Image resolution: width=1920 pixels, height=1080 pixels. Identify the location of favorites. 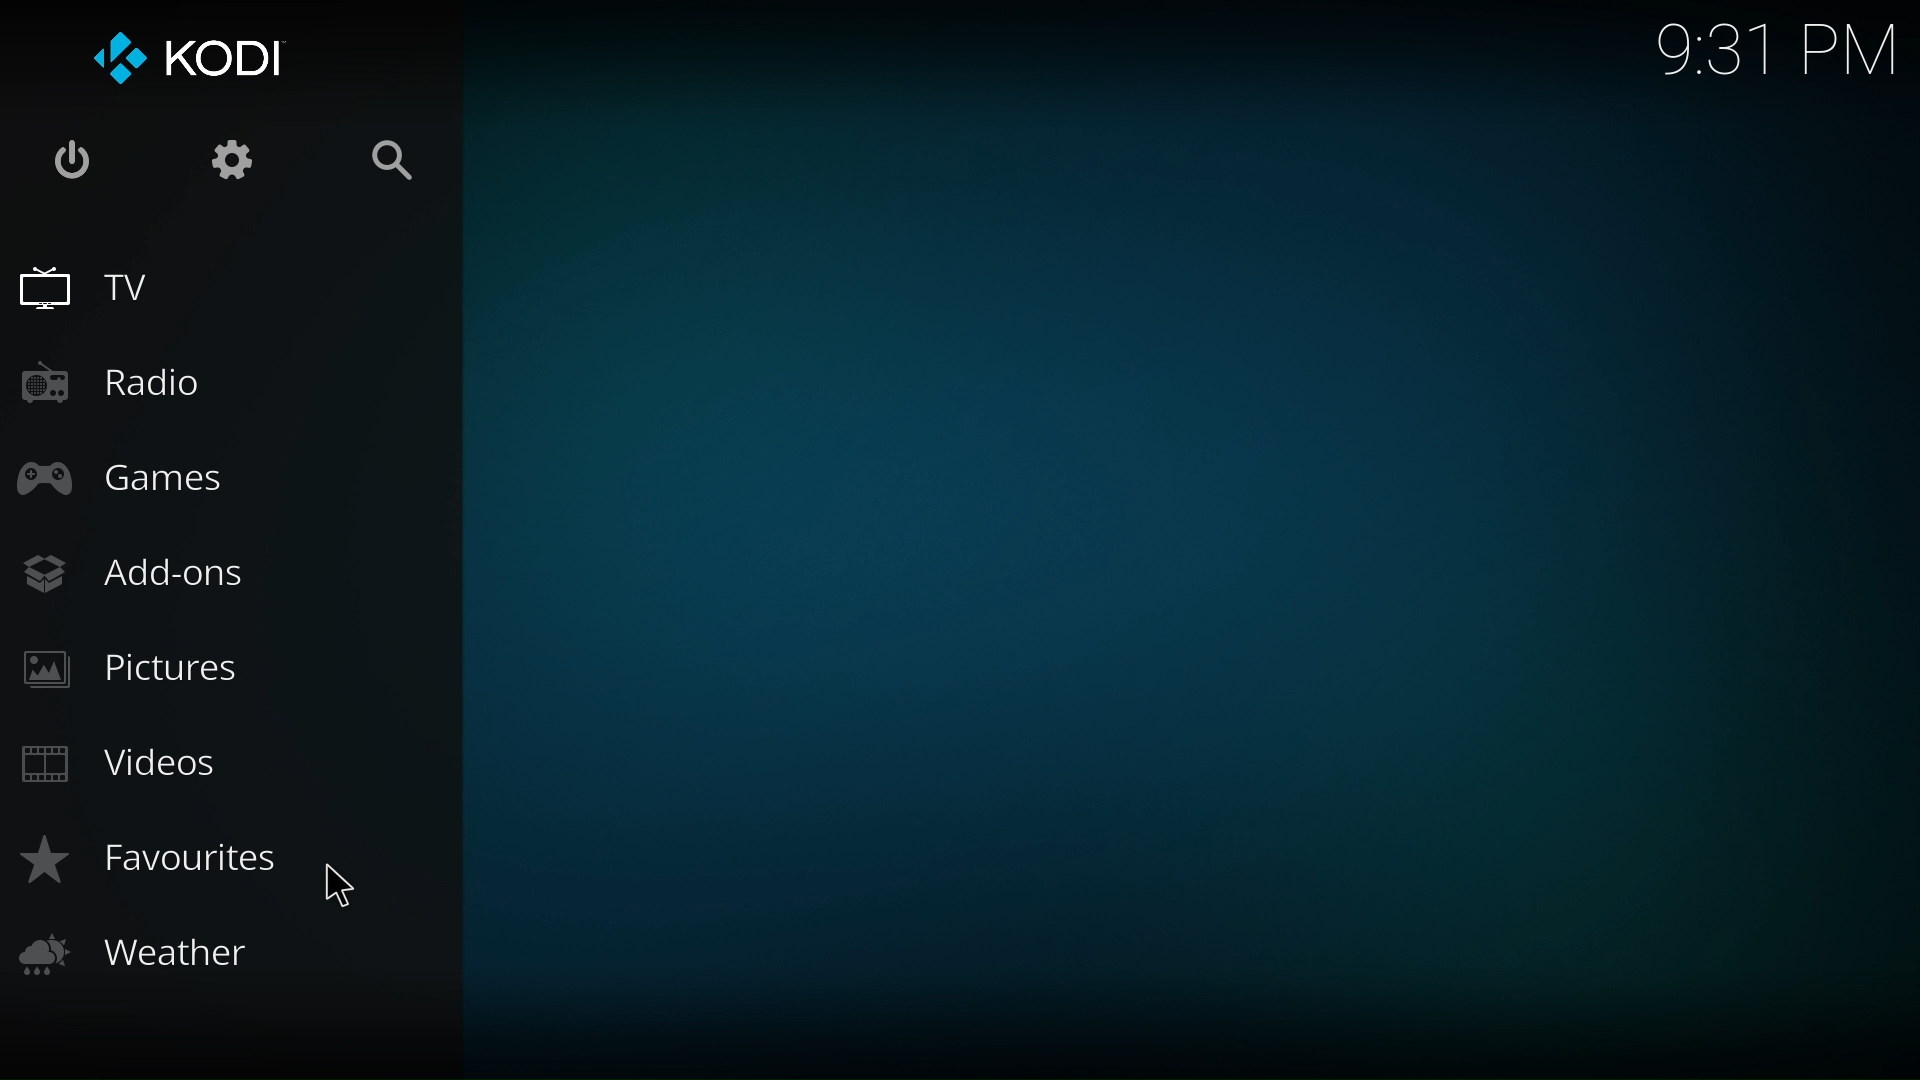
(152, 861).